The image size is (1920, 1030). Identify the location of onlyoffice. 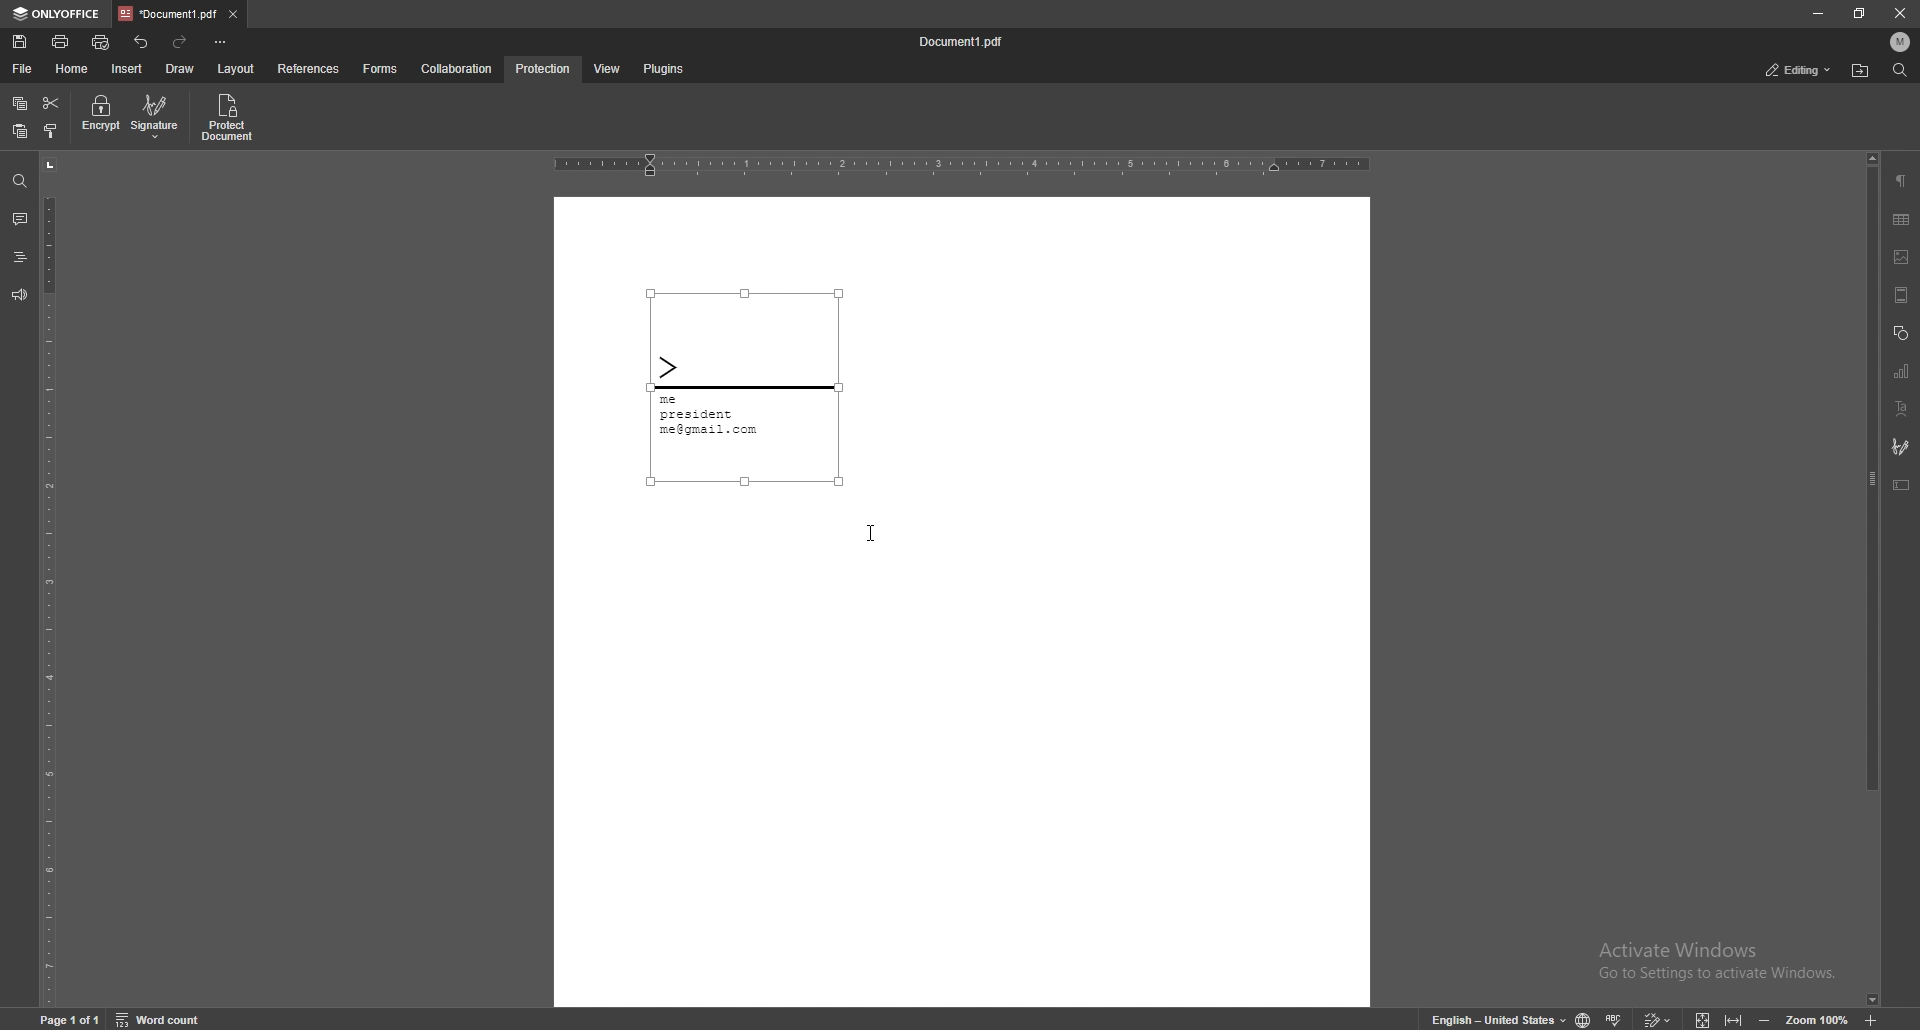
(58, 14).